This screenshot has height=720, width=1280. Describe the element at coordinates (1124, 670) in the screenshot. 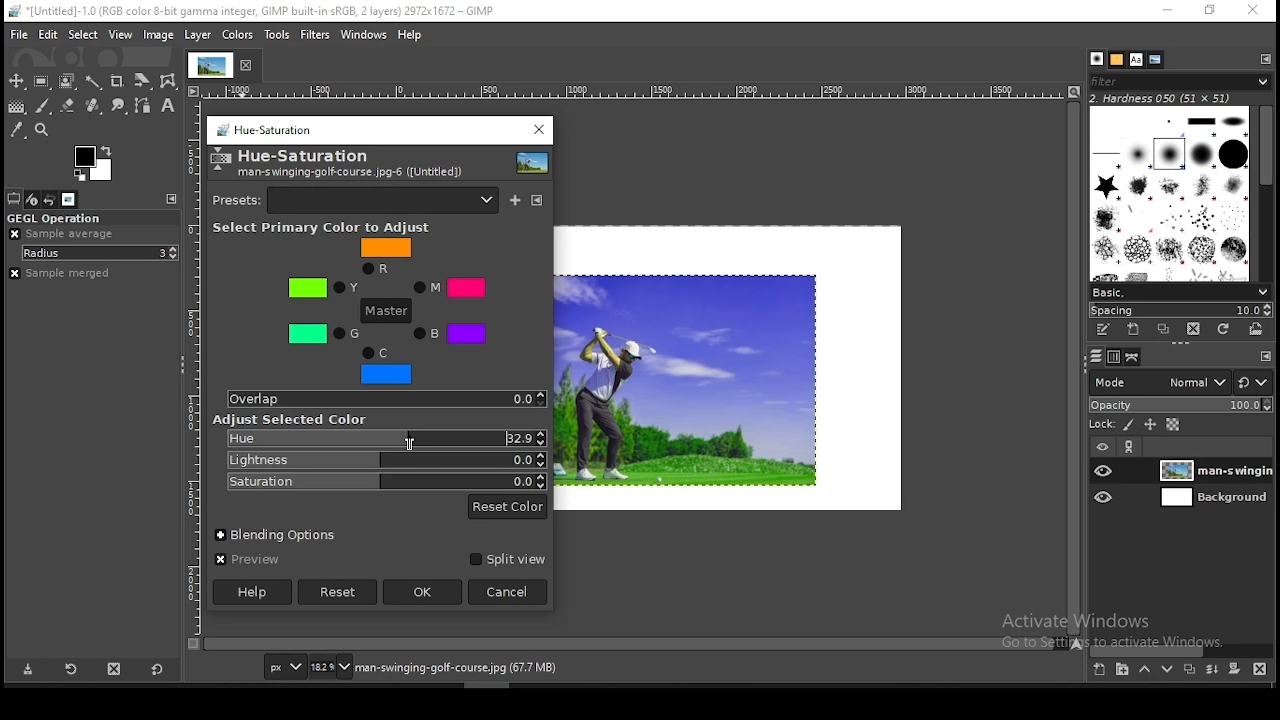

I see `new layer group` at that location.